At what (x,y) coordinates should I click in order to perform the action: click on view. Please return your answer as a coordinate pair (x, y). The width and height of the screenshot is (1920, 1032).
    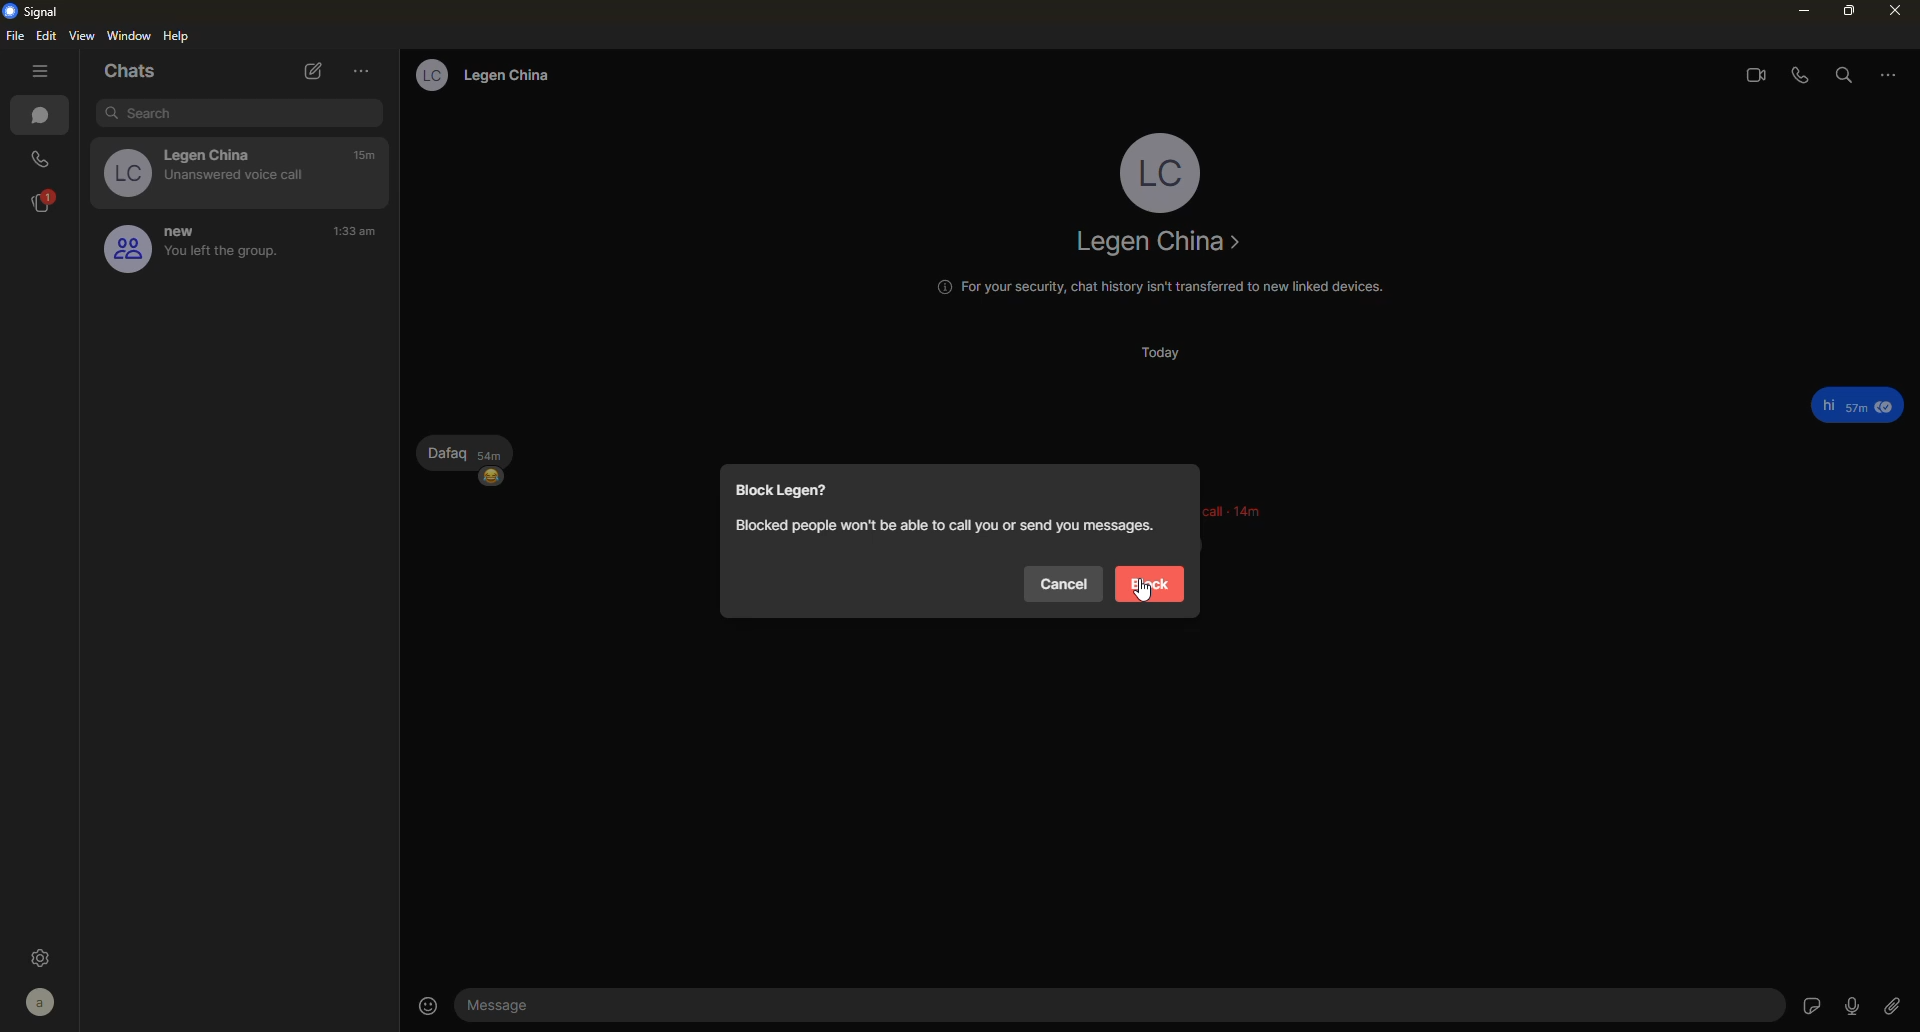
    Looking at the image, I should click on (84, 36).